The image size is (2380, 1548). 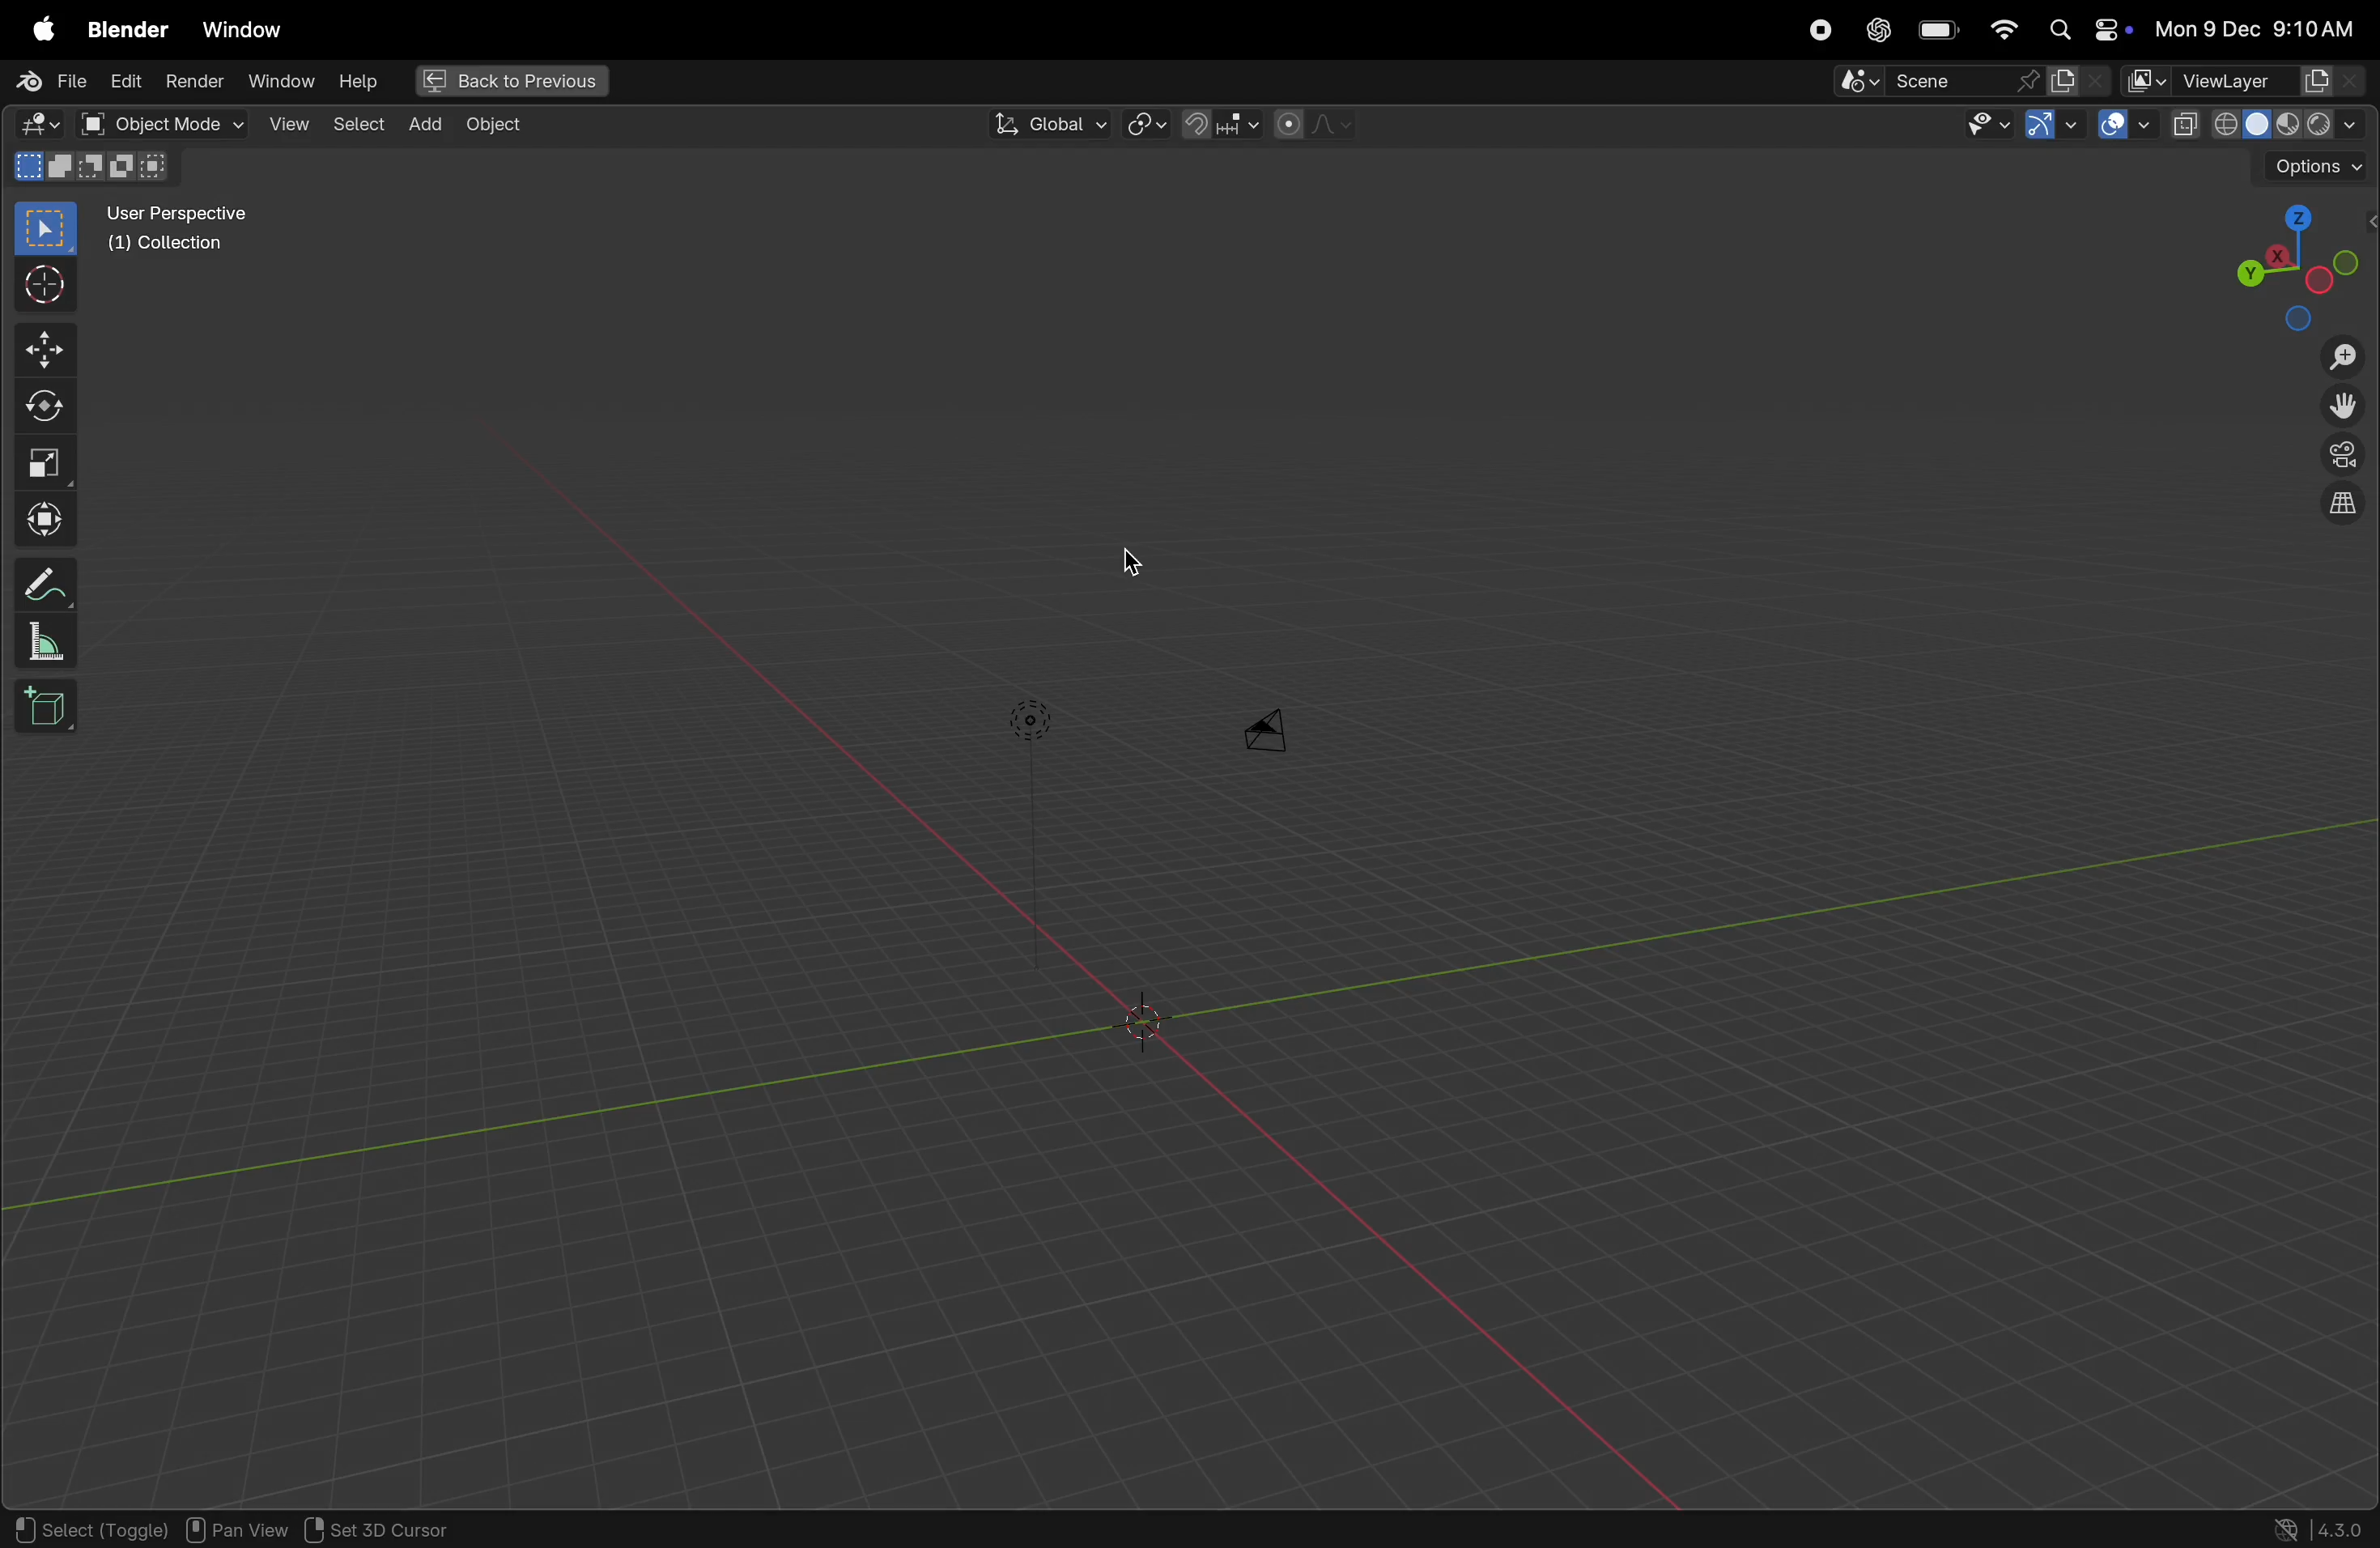 What do you see at coordinates (1939, 32) in the screenshot?
I see `battery` at bounding box center [1939, 32].